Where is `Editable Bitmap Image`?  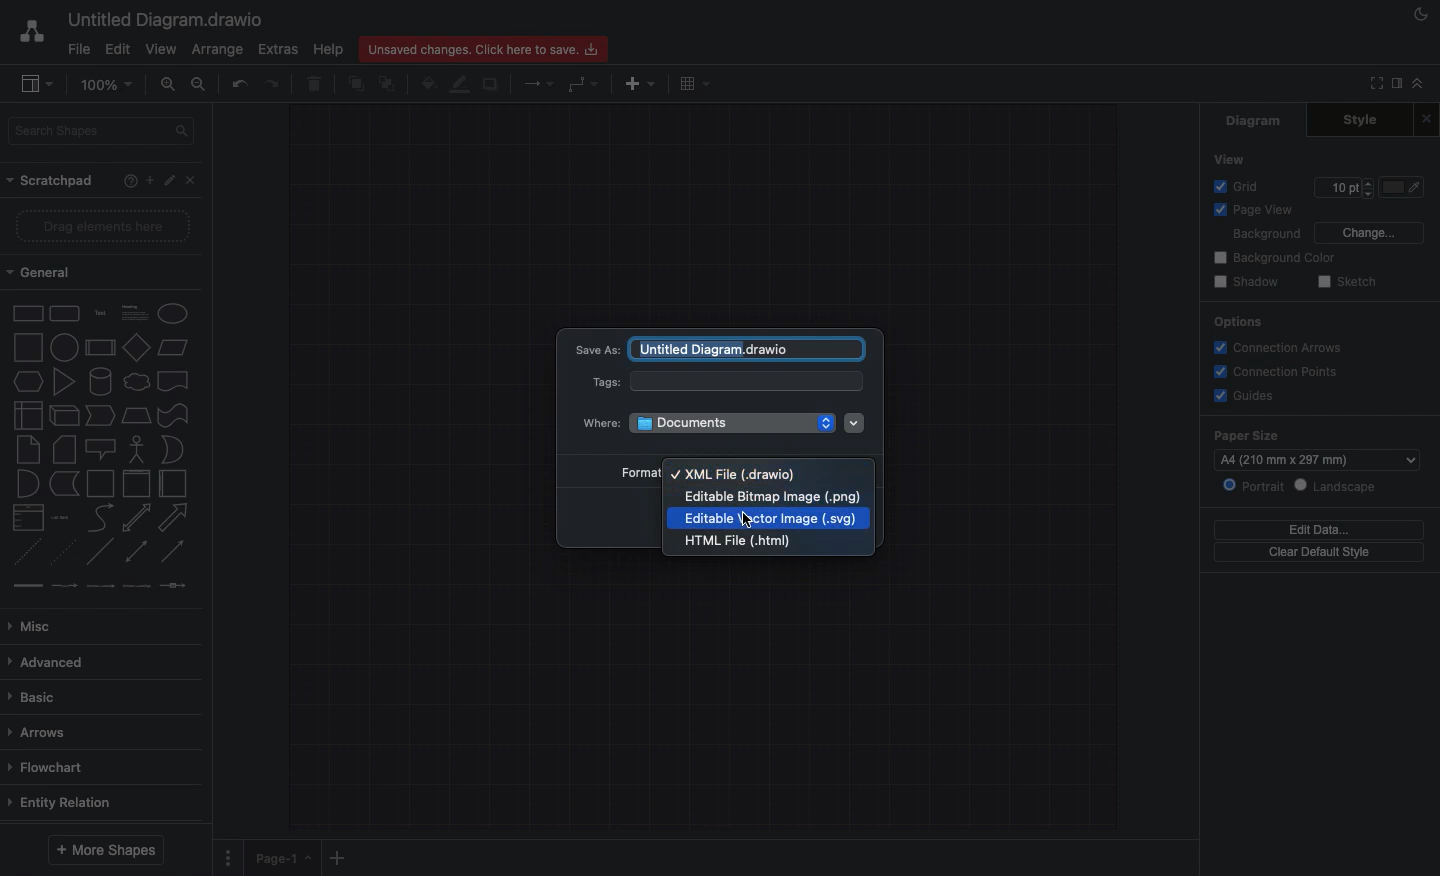 Editable Bitmap Image is located at coordinates (773, 498).